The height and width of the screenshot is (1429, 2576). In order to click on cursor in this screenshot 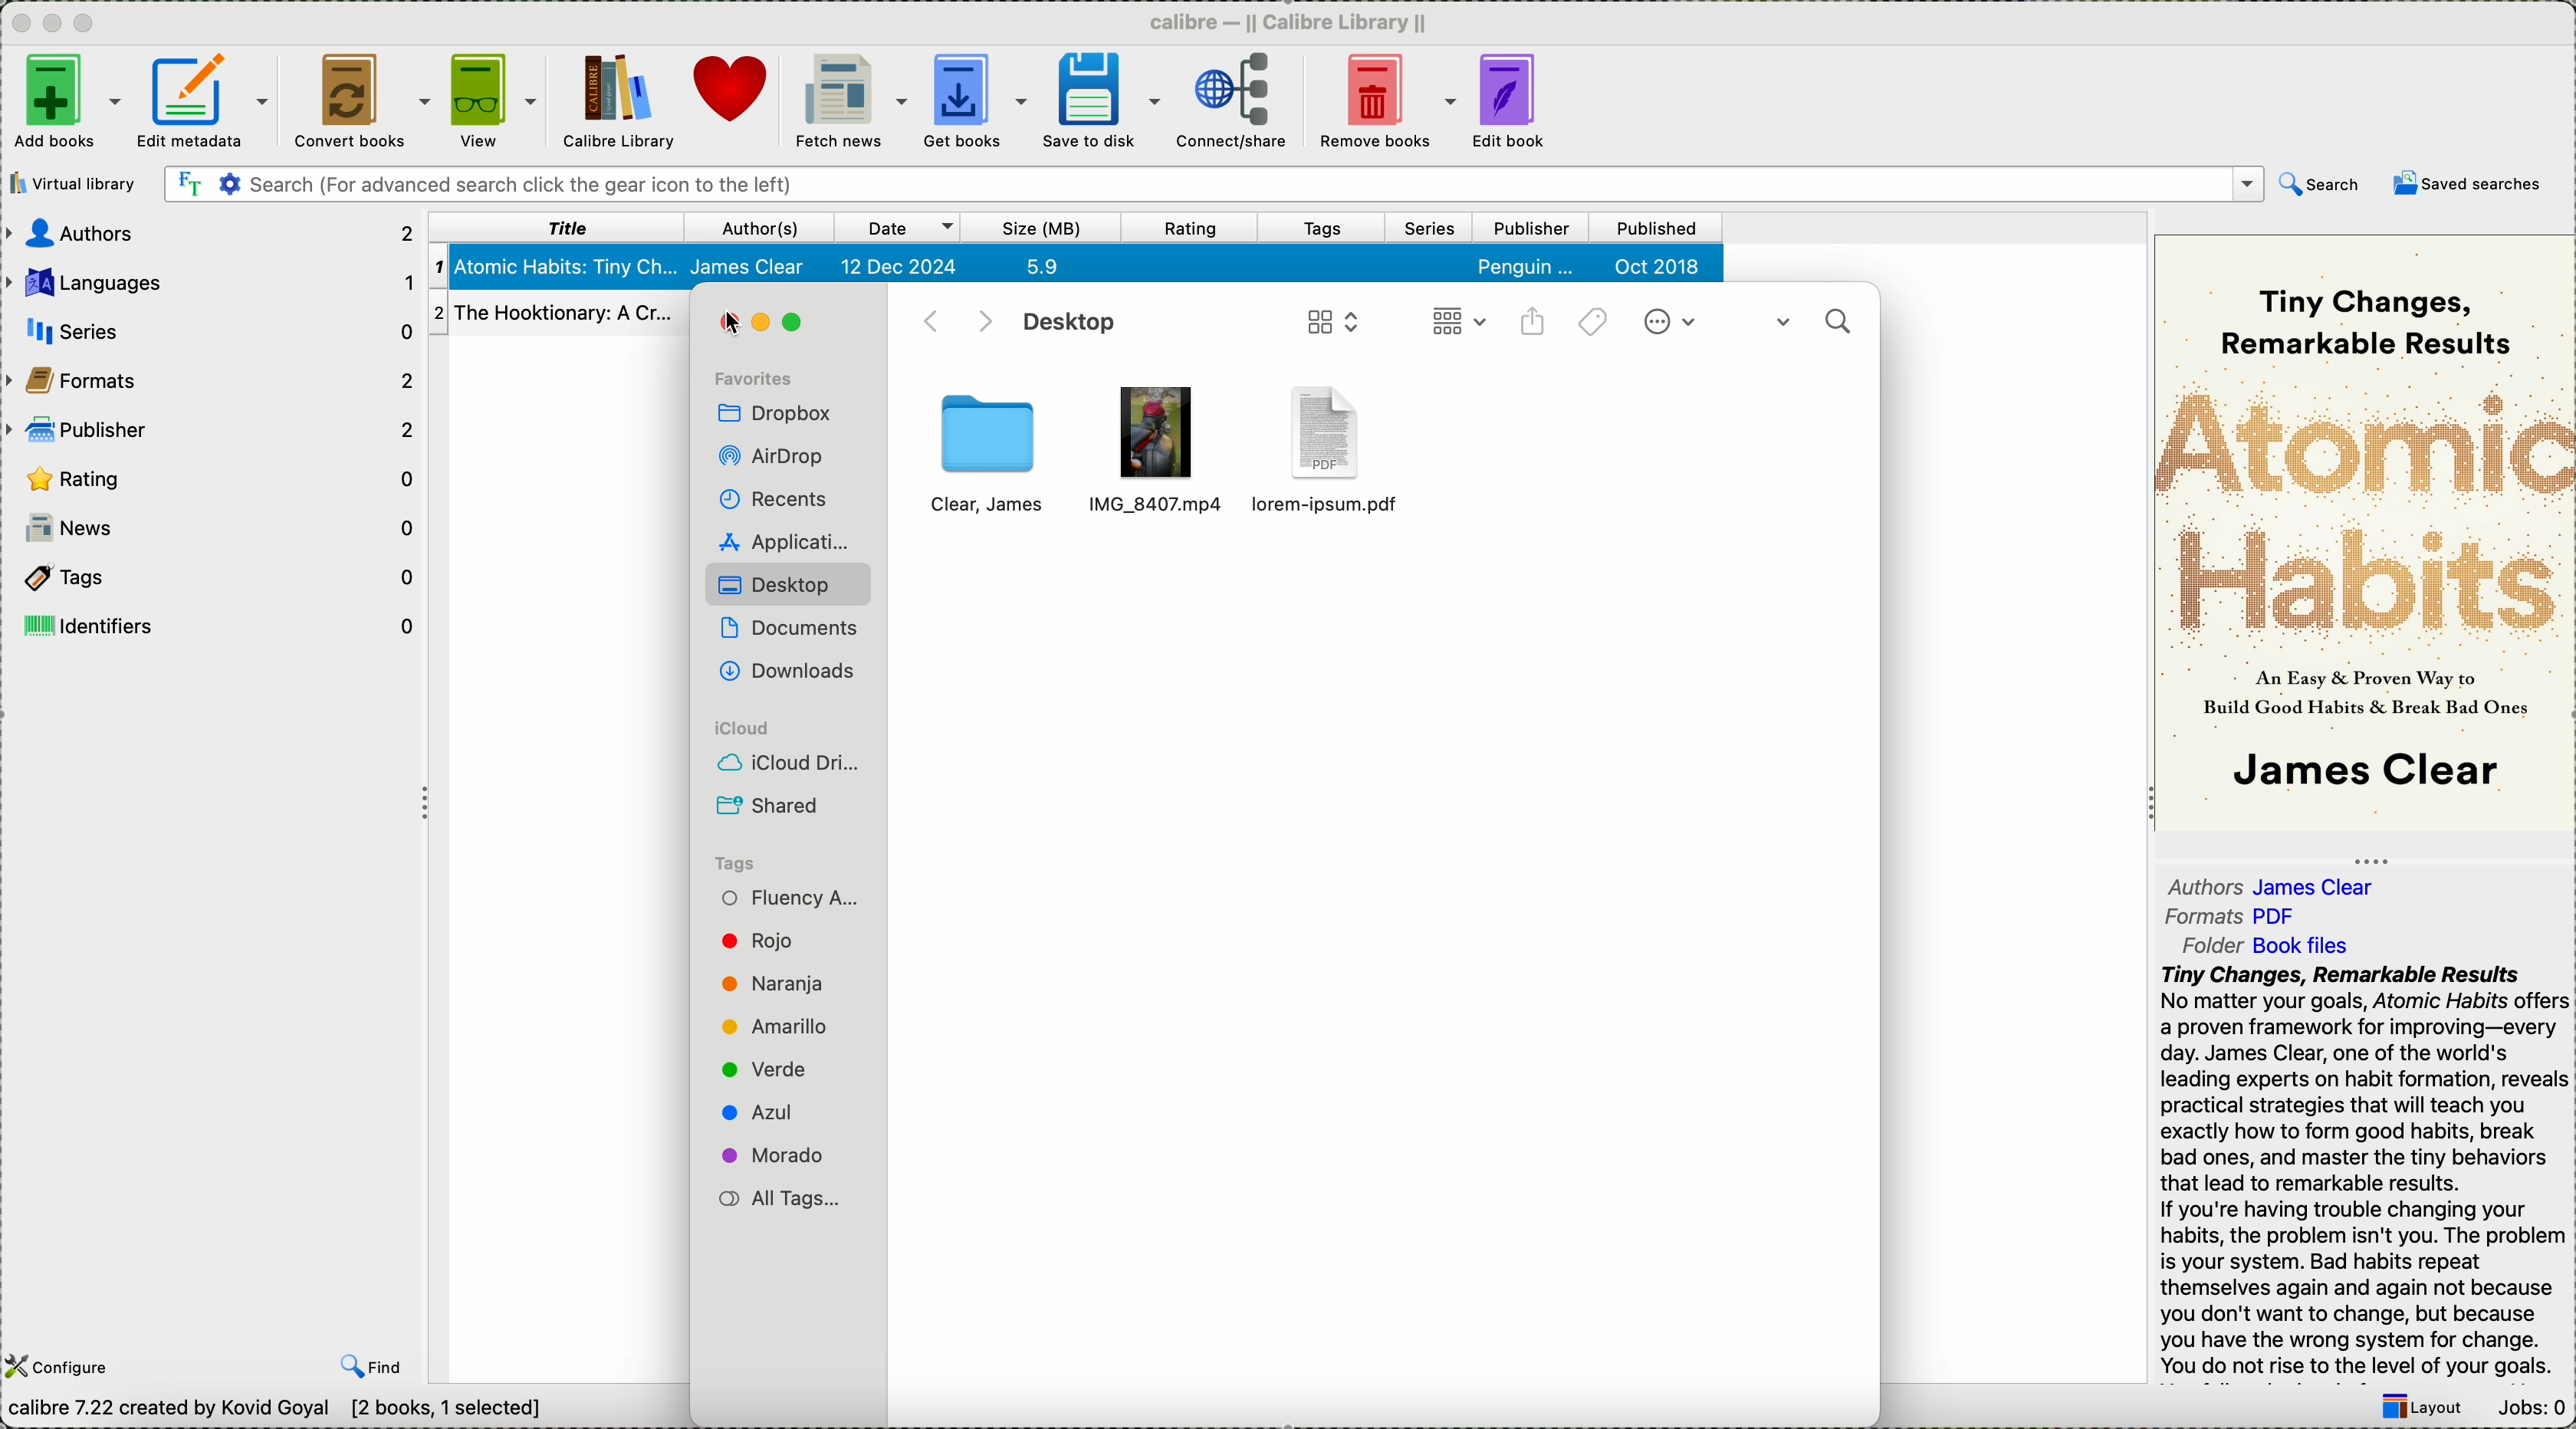, I will do `click(737, 317)`.